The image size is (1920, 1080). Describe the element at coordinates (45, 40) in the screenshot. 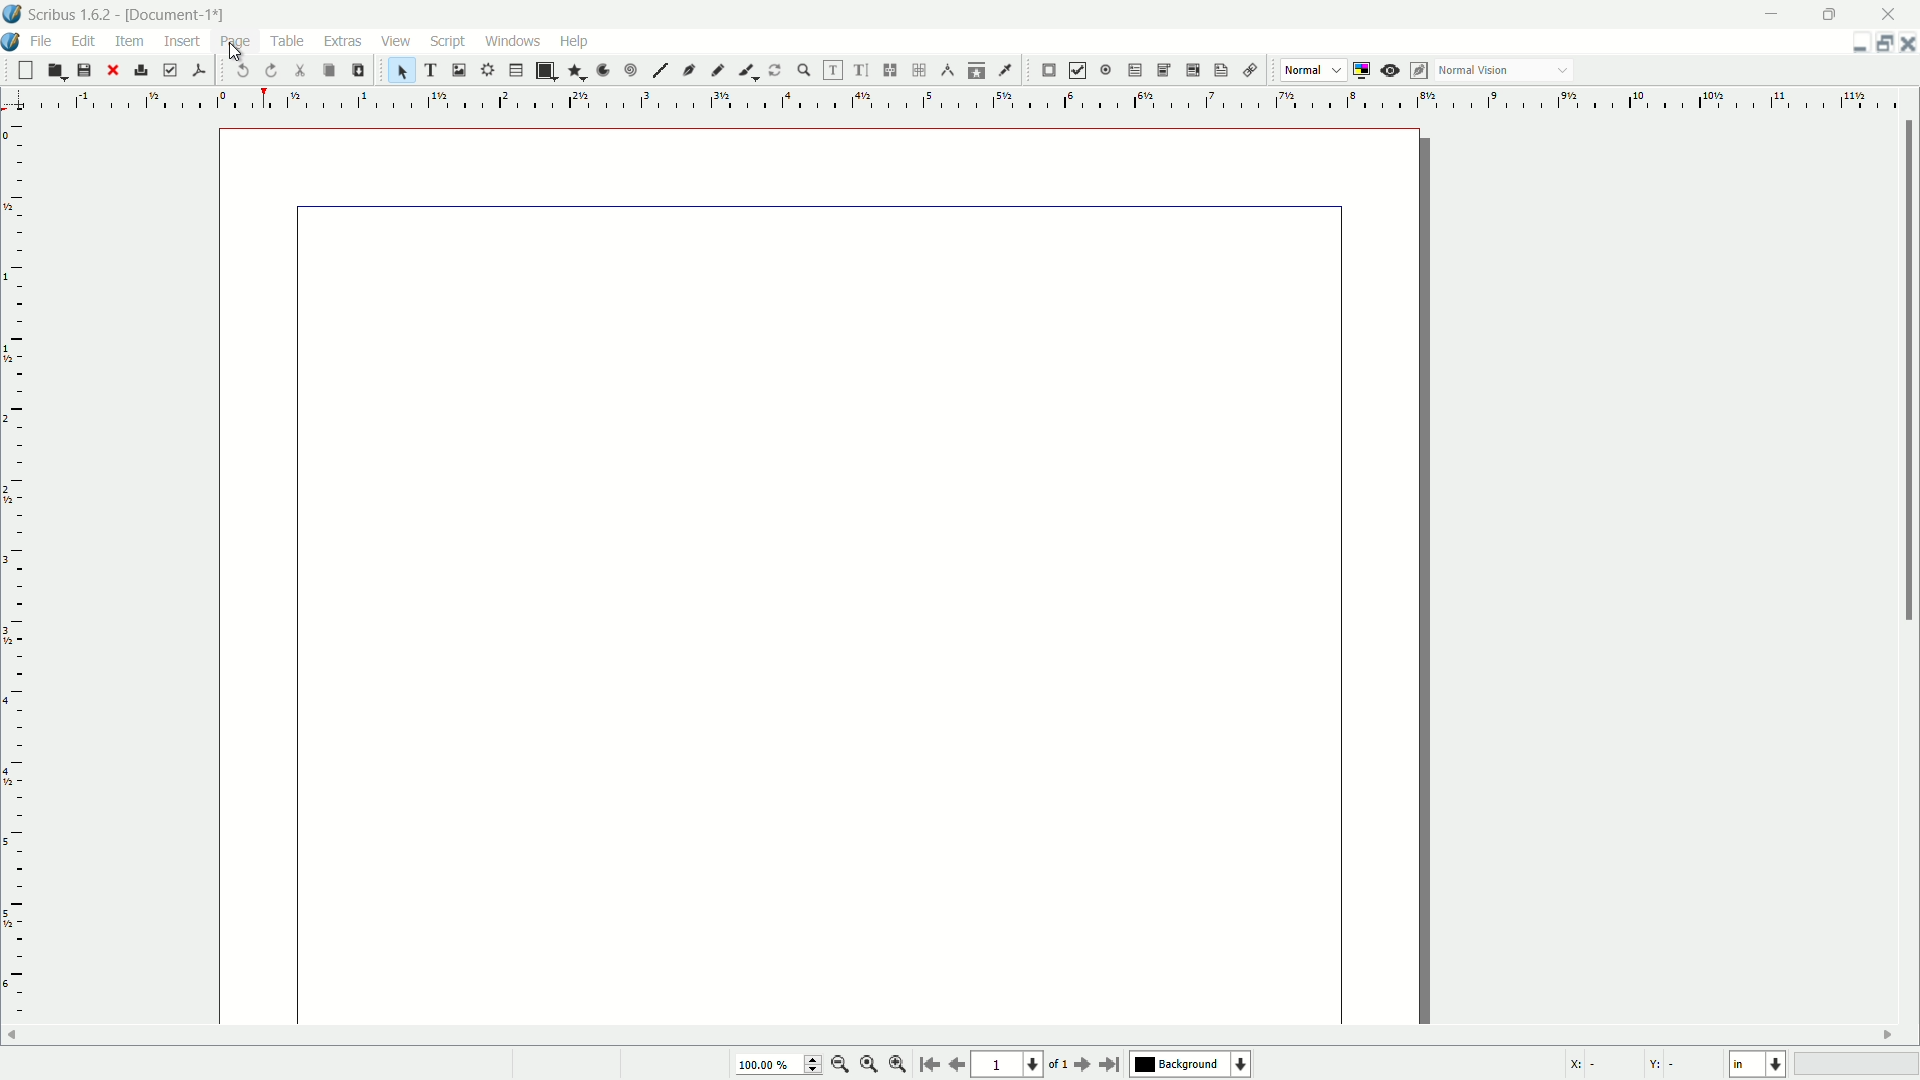

I see `file menu` at that location.